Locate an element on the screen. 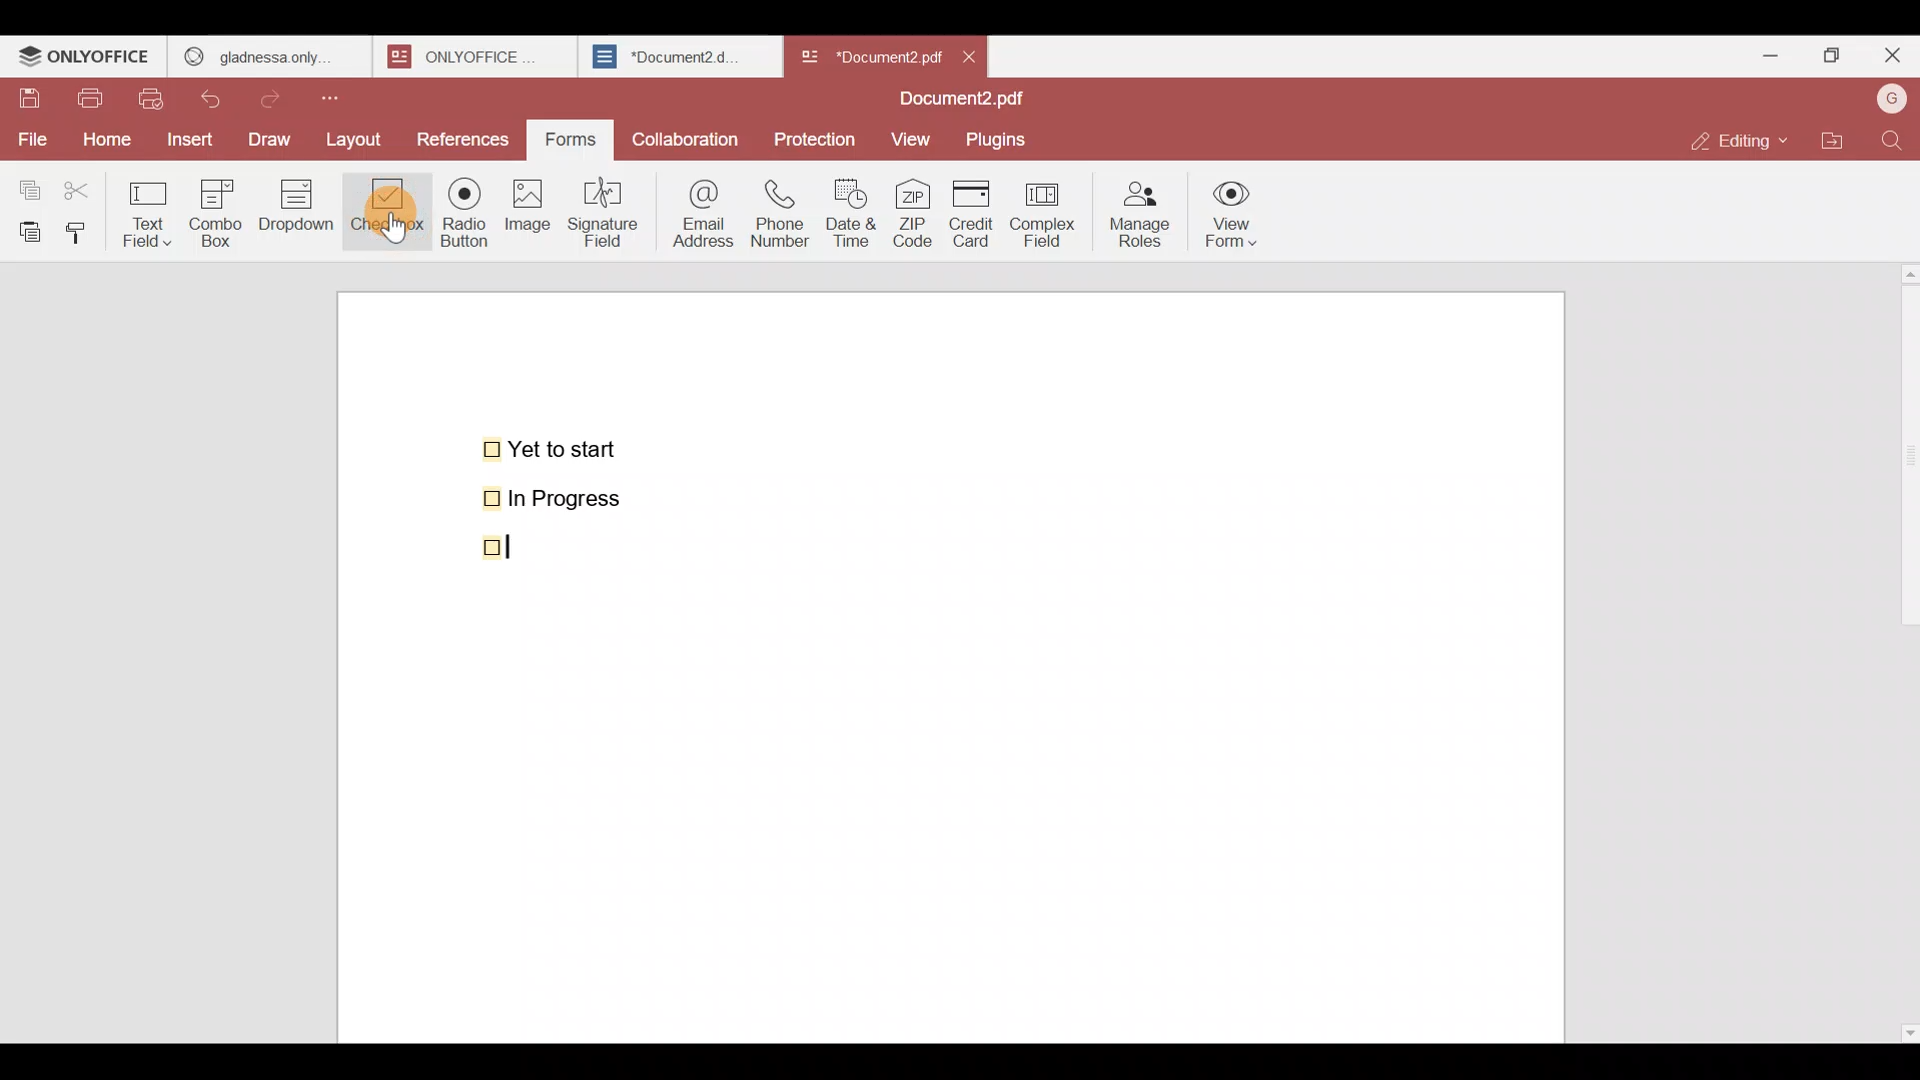 Image resolution: width=1920 pixels, height=1080 pixels. View is located at coordinates (914, 139).